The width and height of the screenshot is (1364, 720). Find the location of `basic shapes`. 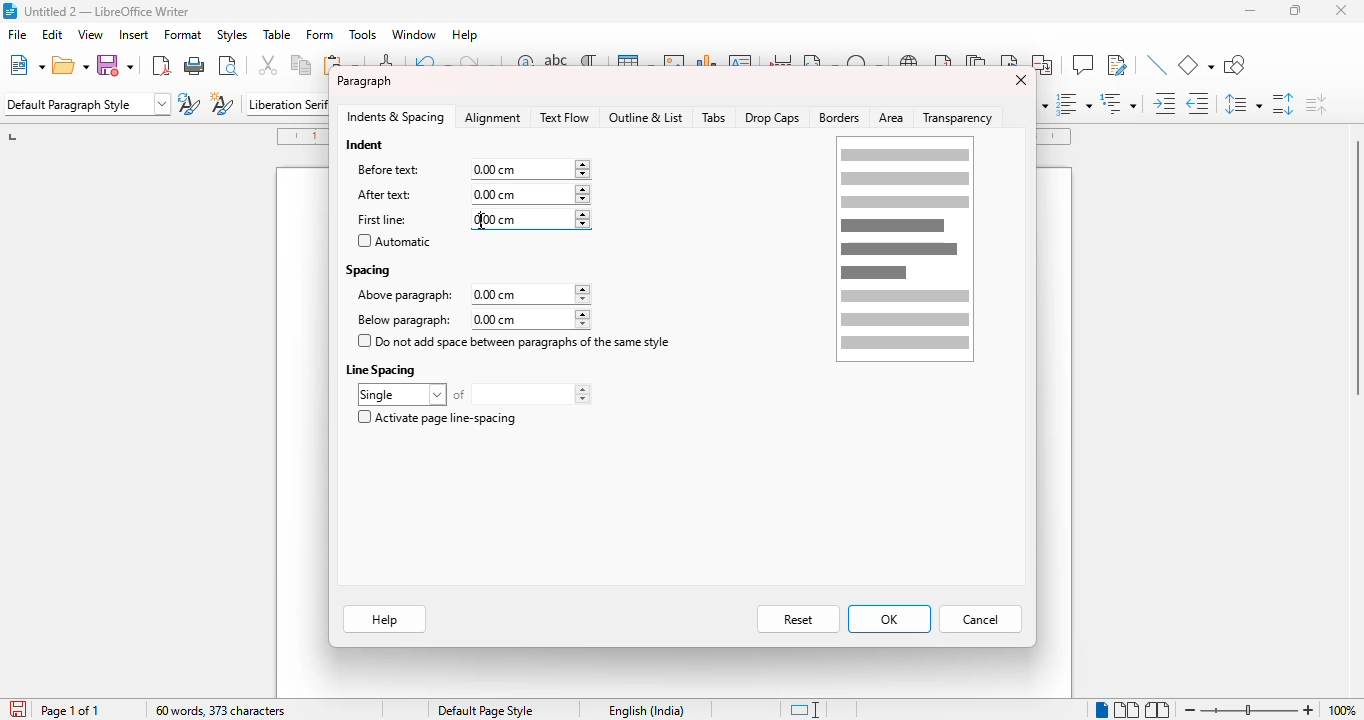

basic shapes is located at coordinates (1196, 65).